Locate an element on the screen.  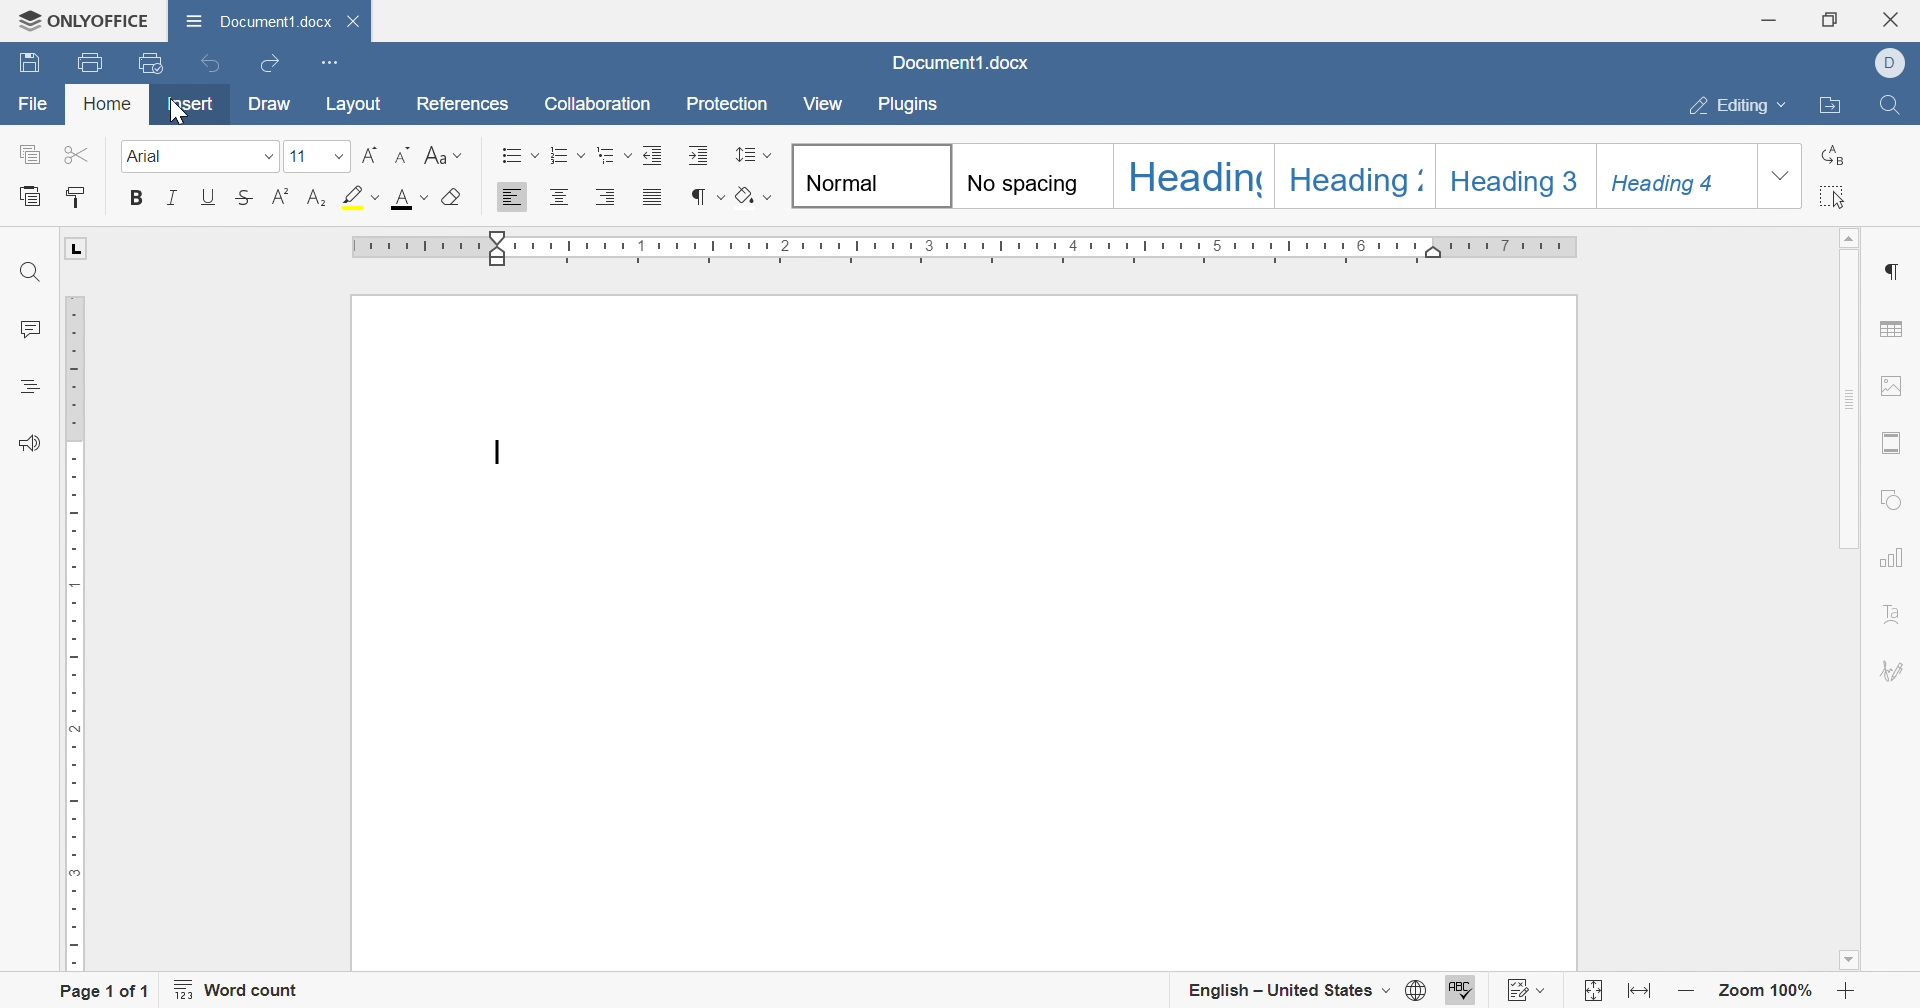
Document1.dox is located at coordinates (962, 65).